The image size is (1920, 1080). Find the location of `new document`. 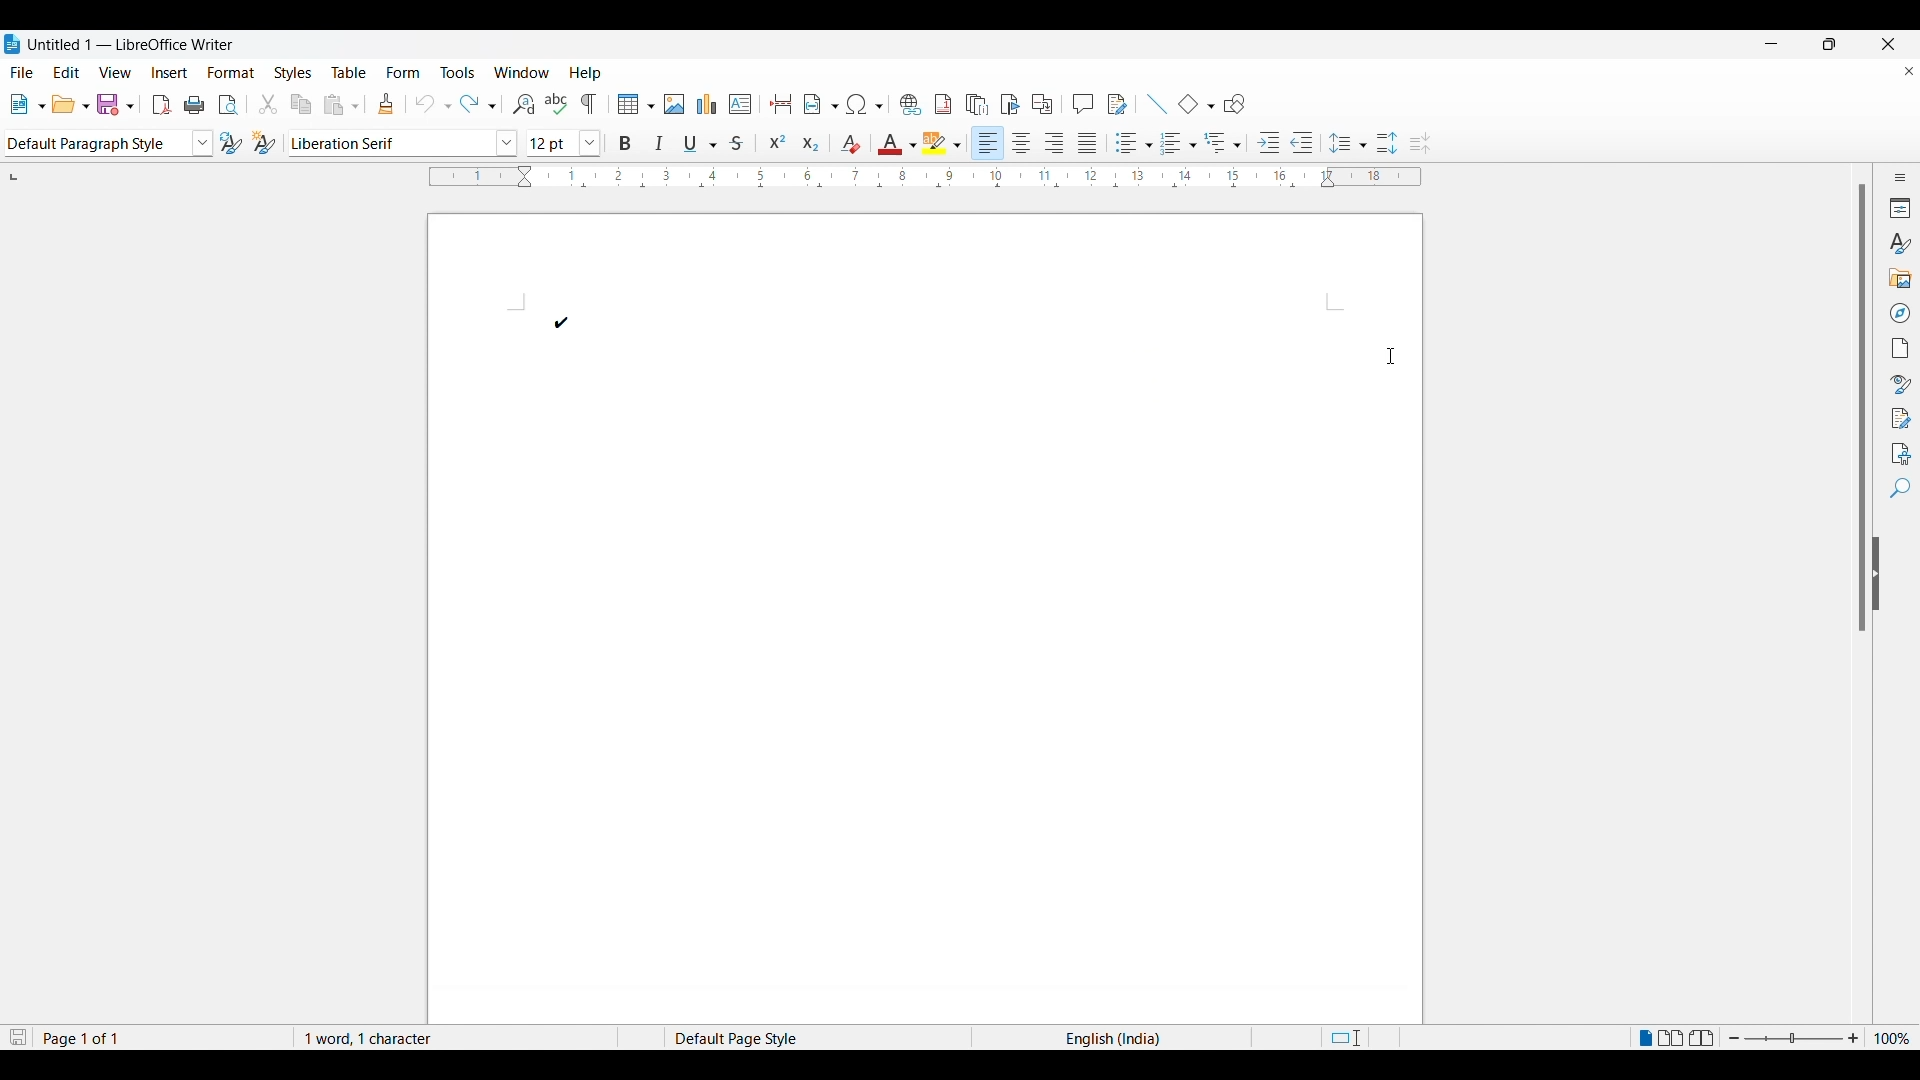

new document is located at coordinates (27, 103).